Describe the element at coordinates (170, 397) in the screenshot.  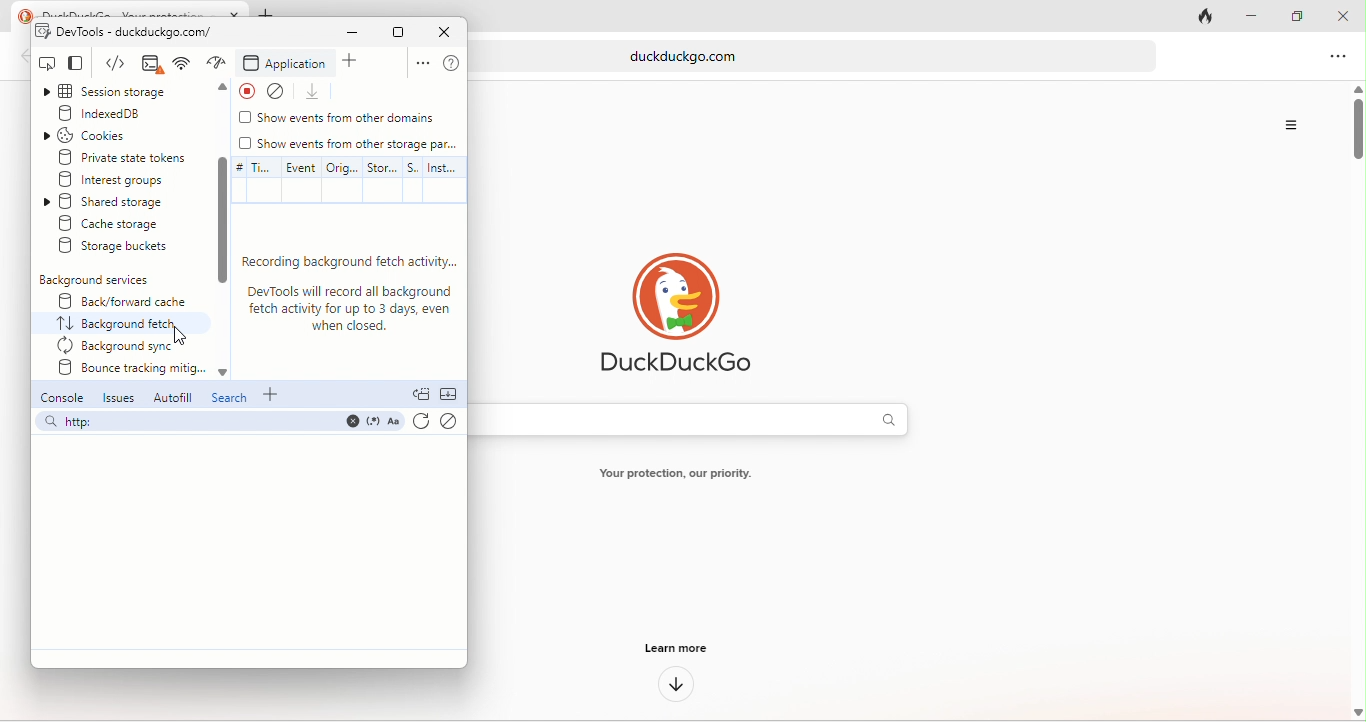
I see `autofill` at that location.